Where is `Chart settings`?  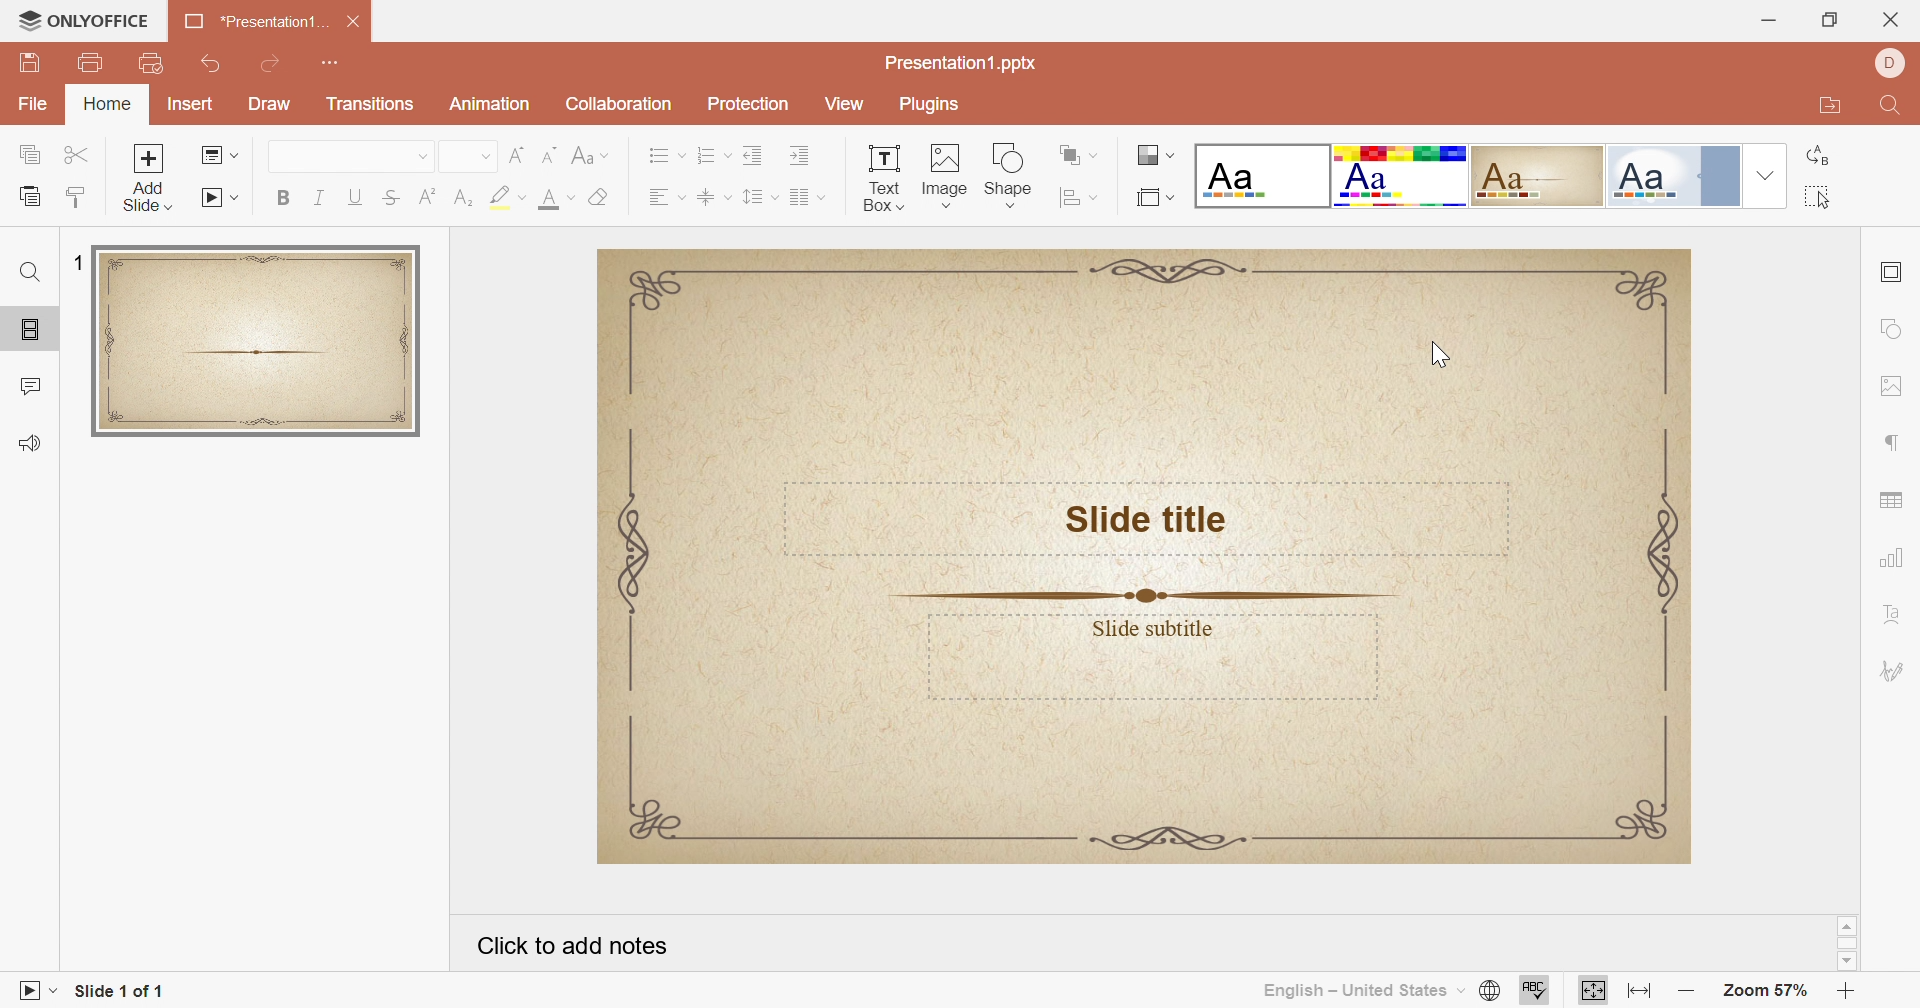
Chart settings is located at coordinates (1895, 560).